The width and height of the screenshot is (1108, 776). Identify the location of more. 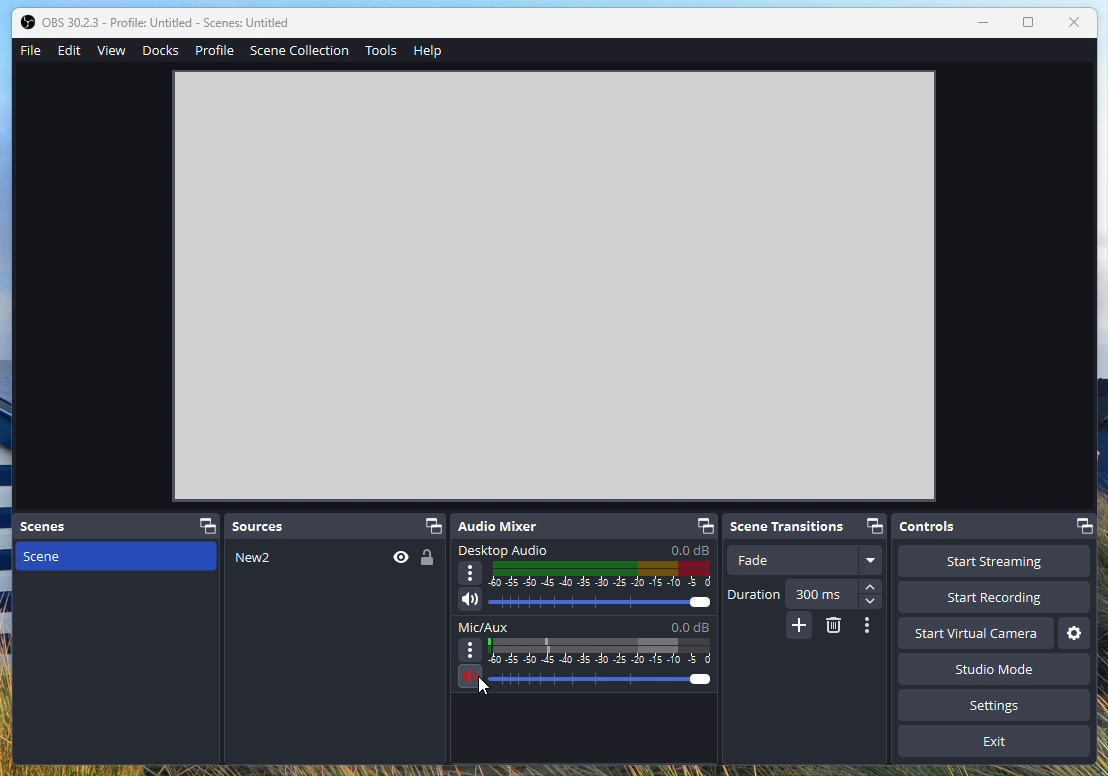
(874, 629).